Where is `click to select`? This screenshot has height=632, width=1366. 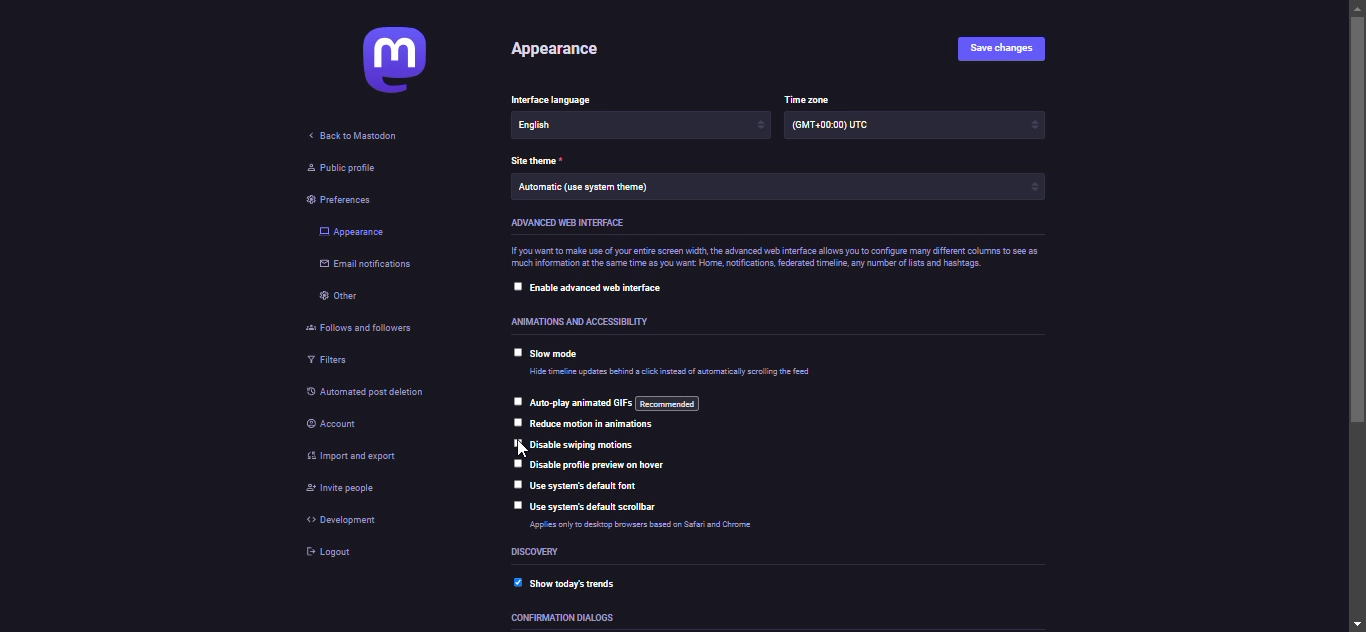
click to select is located at coordinates (517, 503).